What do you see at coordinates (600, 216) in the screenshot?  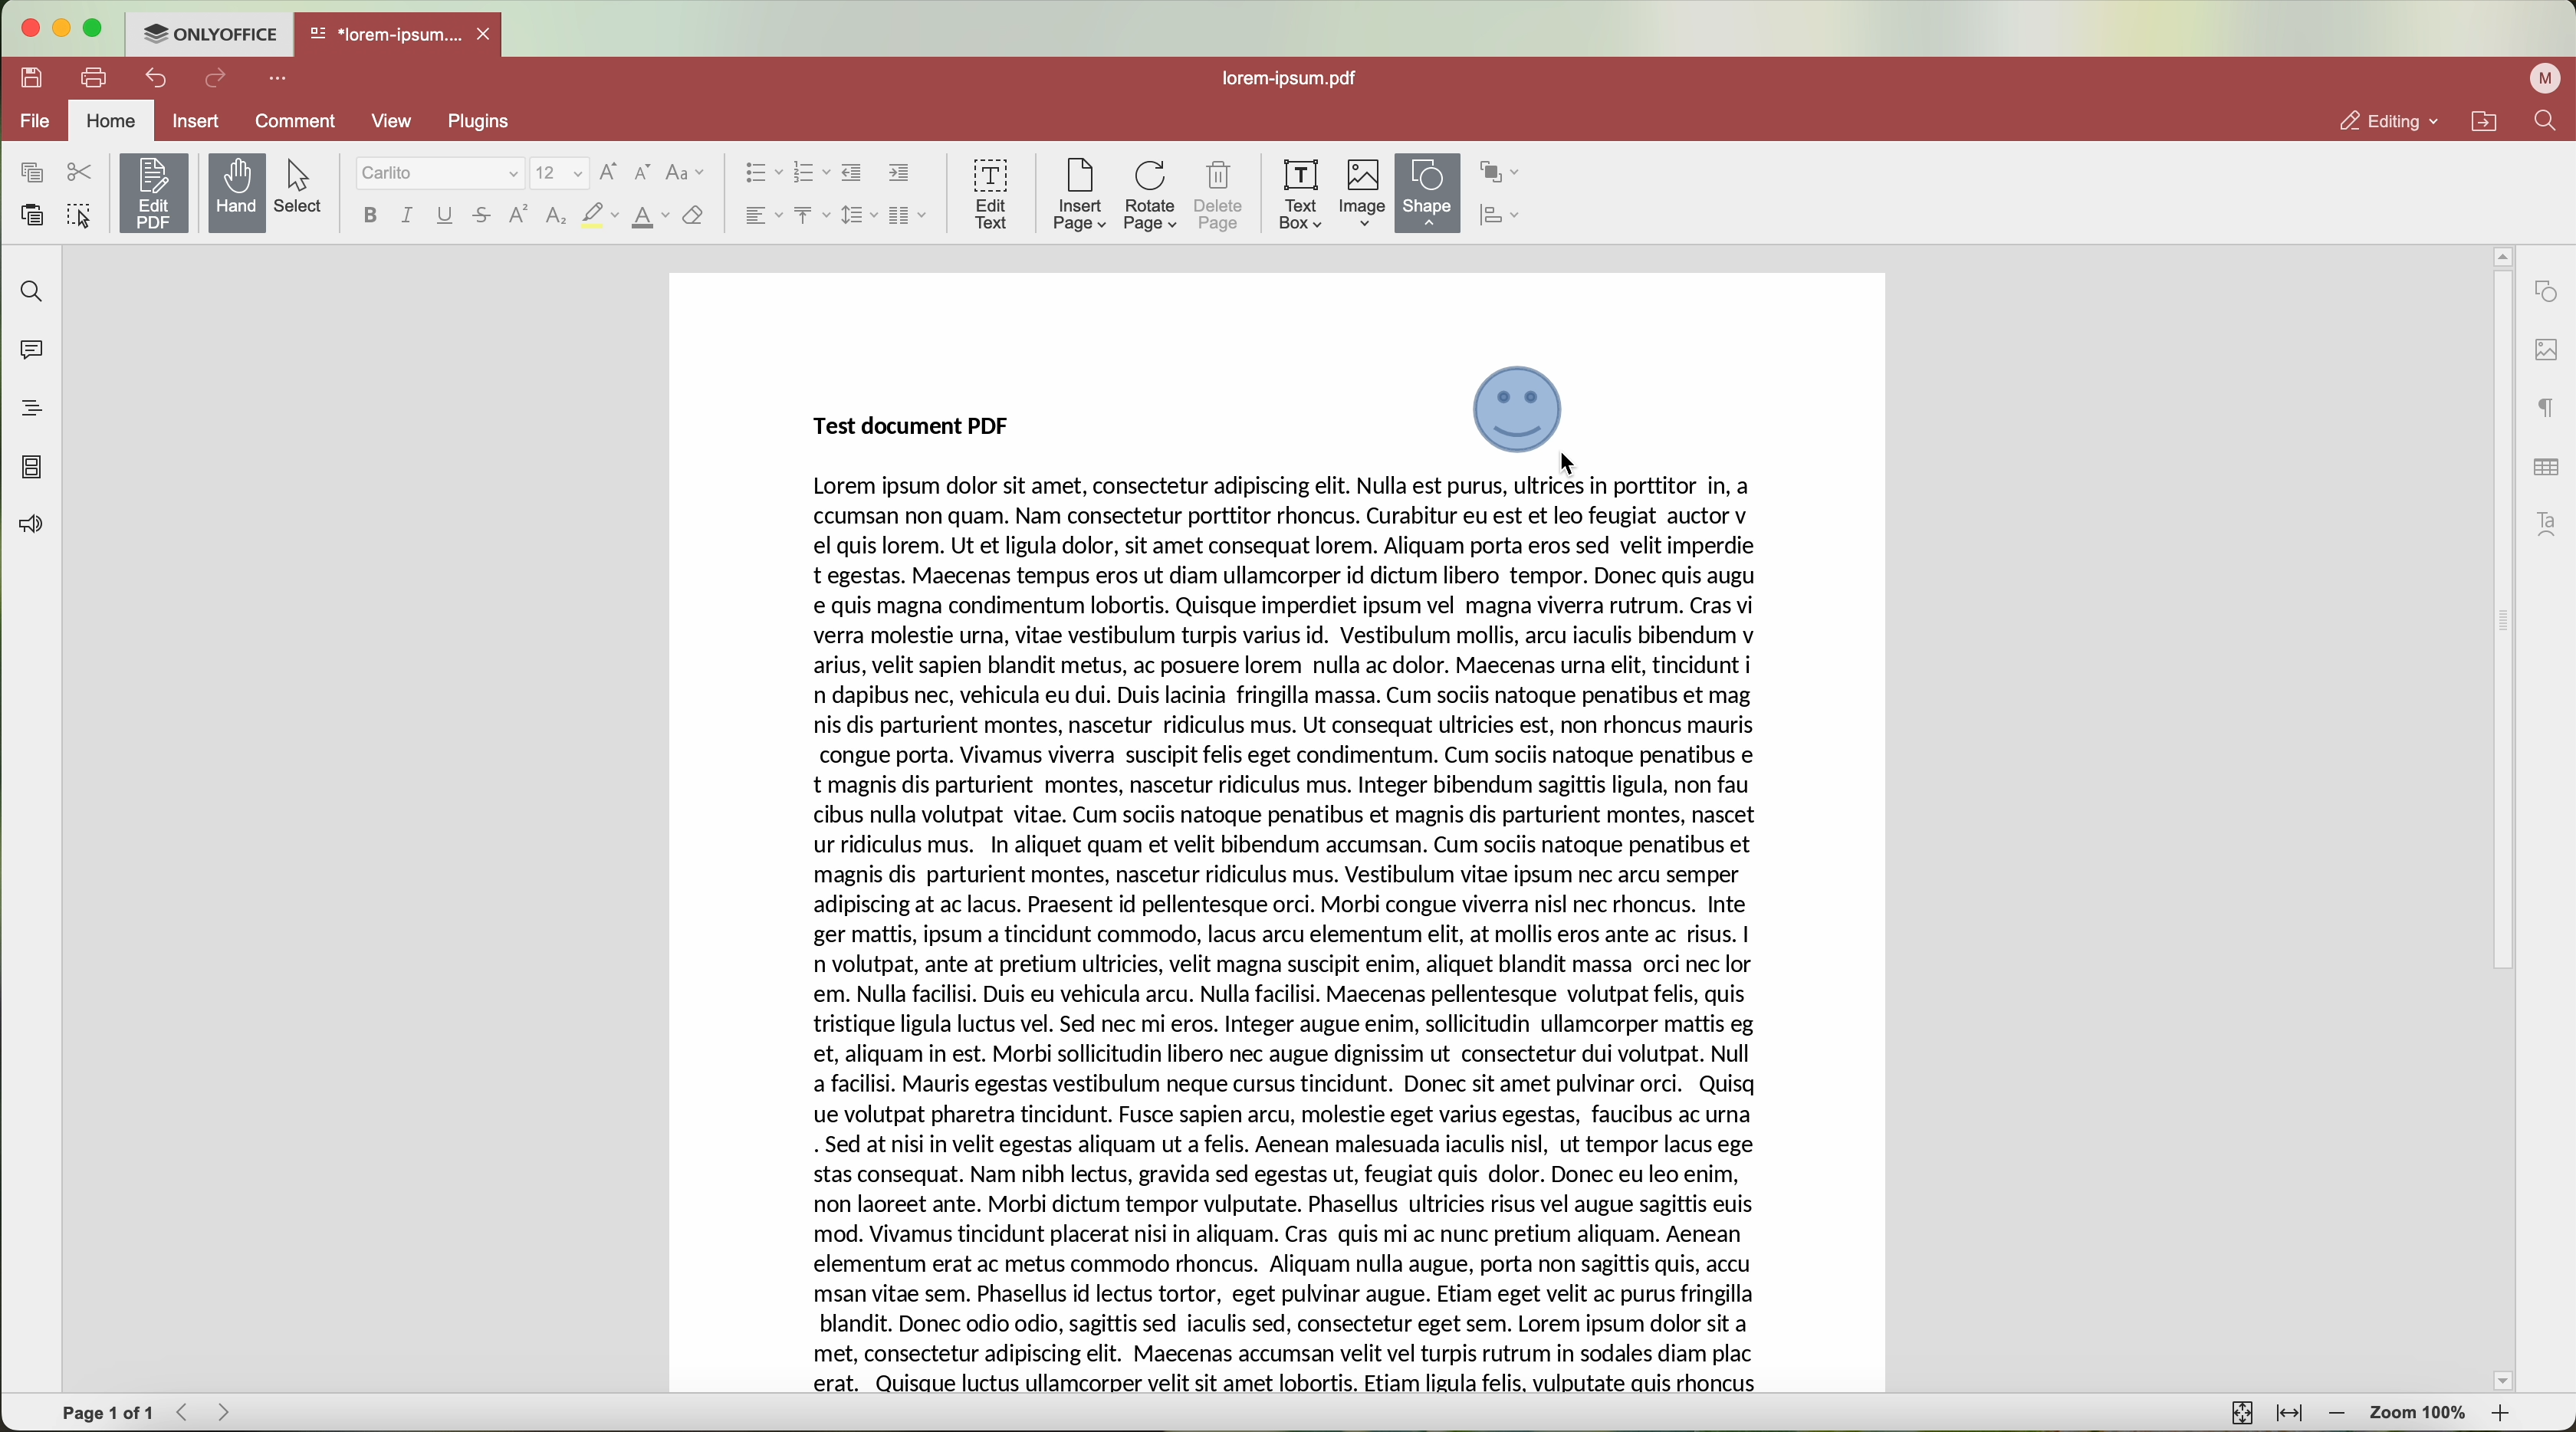 I see `strikeout` at bounding box center [600, 216].